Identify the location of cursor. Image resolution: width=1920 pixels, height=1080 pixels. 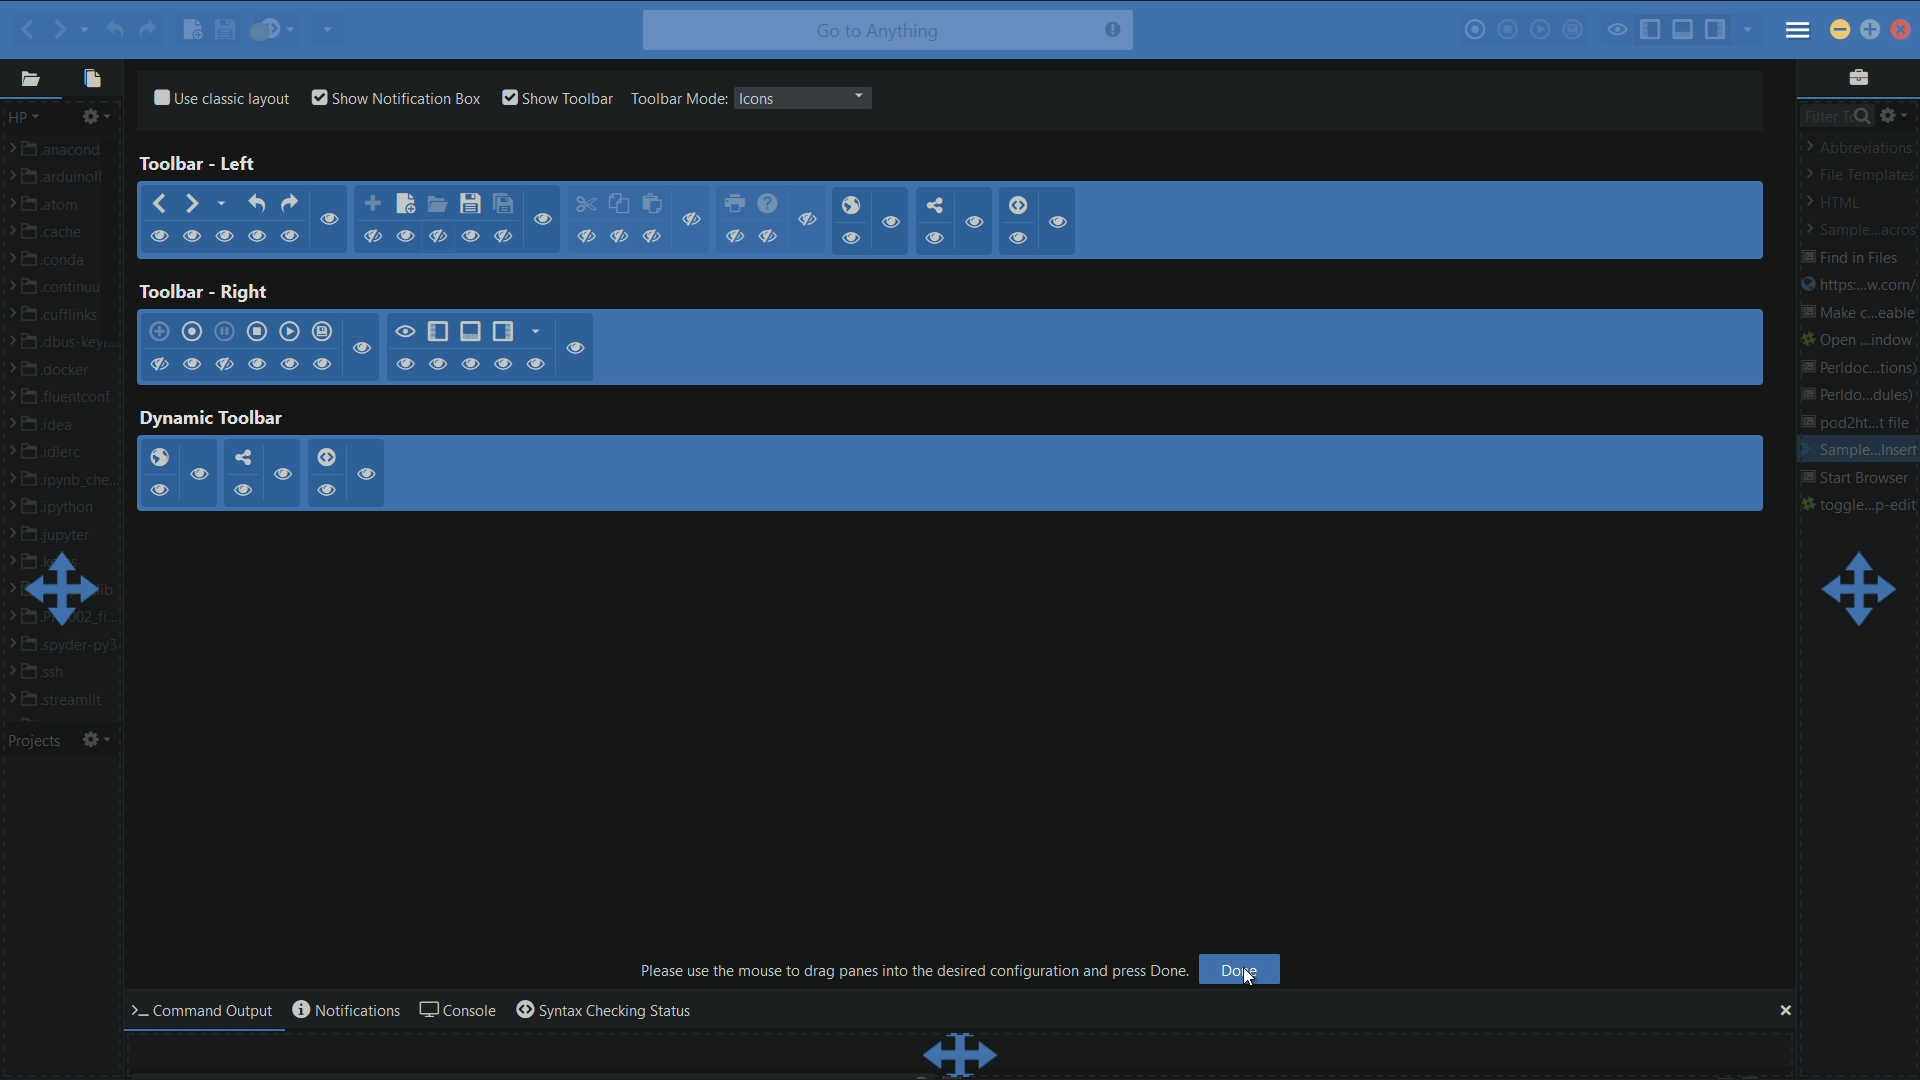
(1258, 984).